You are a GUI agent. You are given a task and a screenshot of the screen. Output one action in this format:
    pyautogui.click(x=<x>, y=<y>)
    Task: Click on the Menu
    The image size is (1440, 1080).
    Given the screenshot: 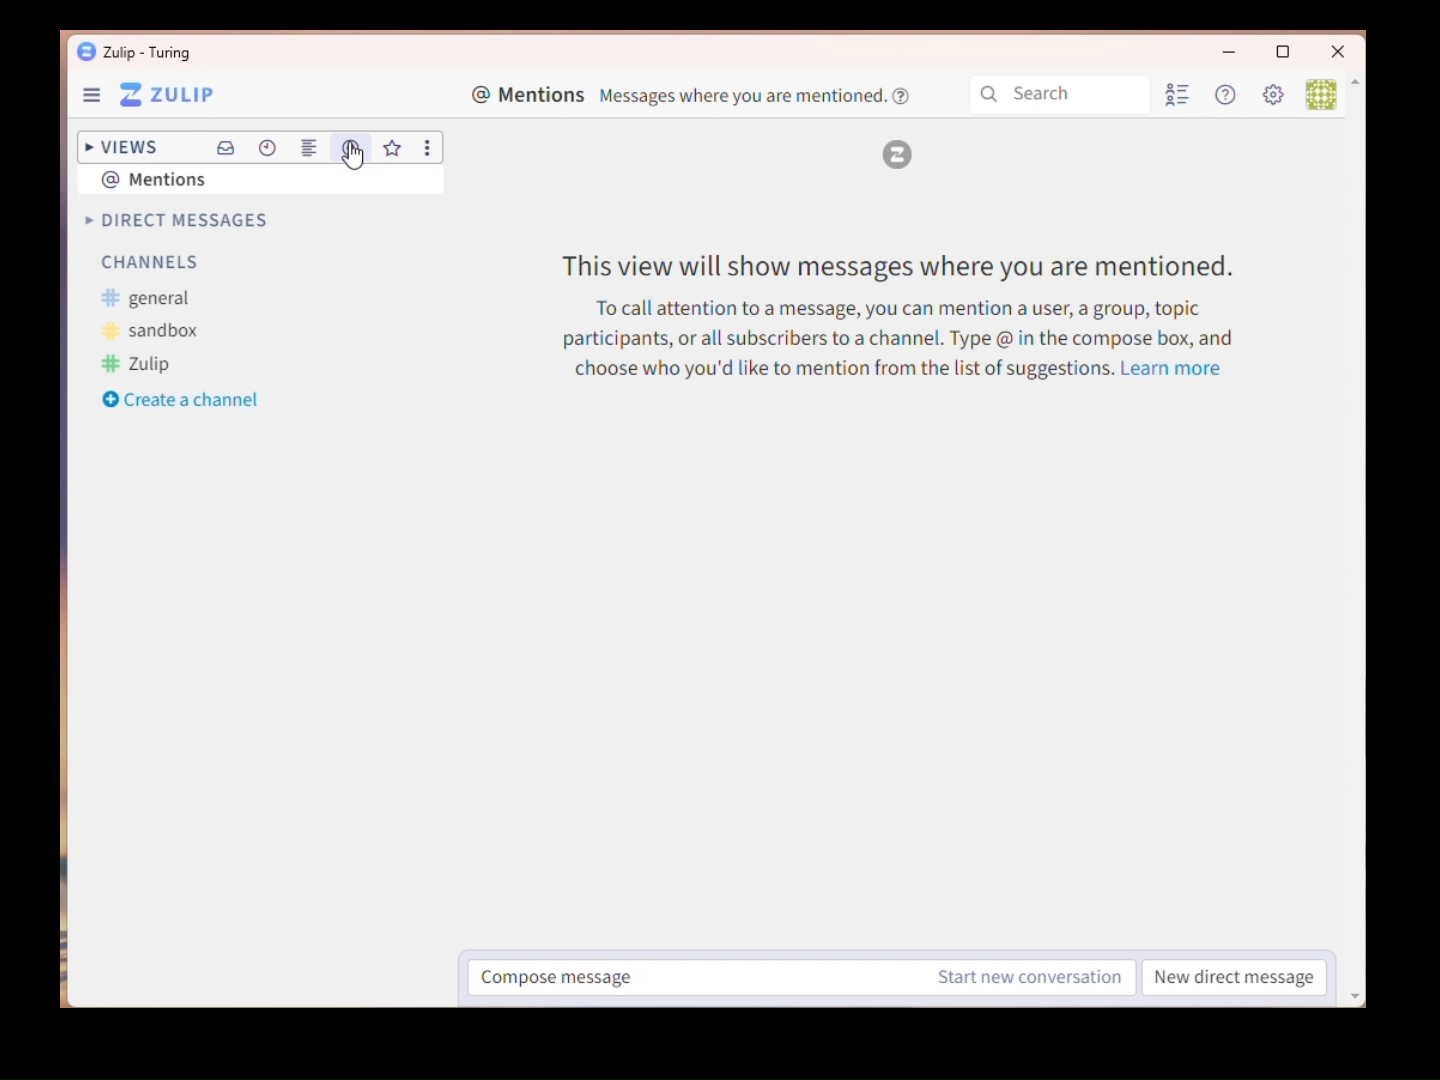 What is the action you would take?
    pyautogui.click(x=155, y=96)
    